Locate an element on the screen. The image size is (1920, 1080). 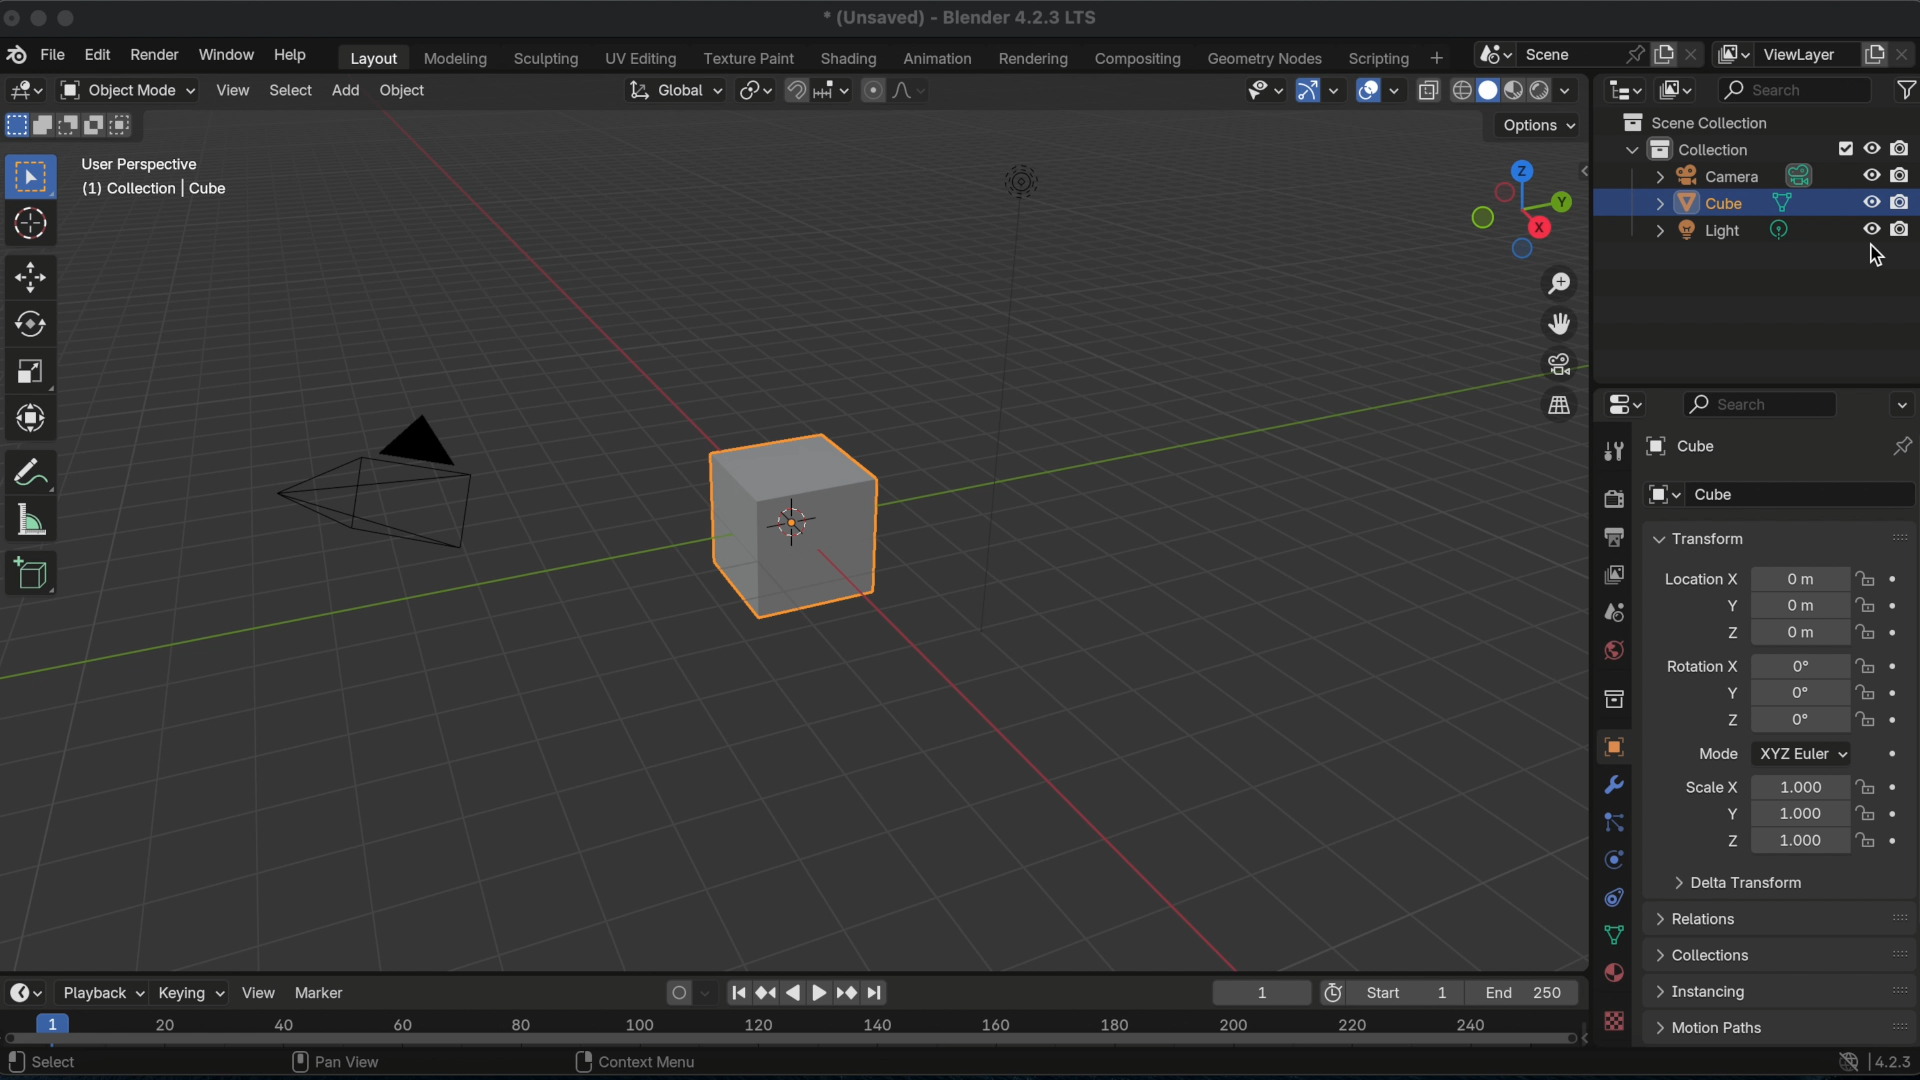
toggle pin ID is located at coordinates (1895, 446).